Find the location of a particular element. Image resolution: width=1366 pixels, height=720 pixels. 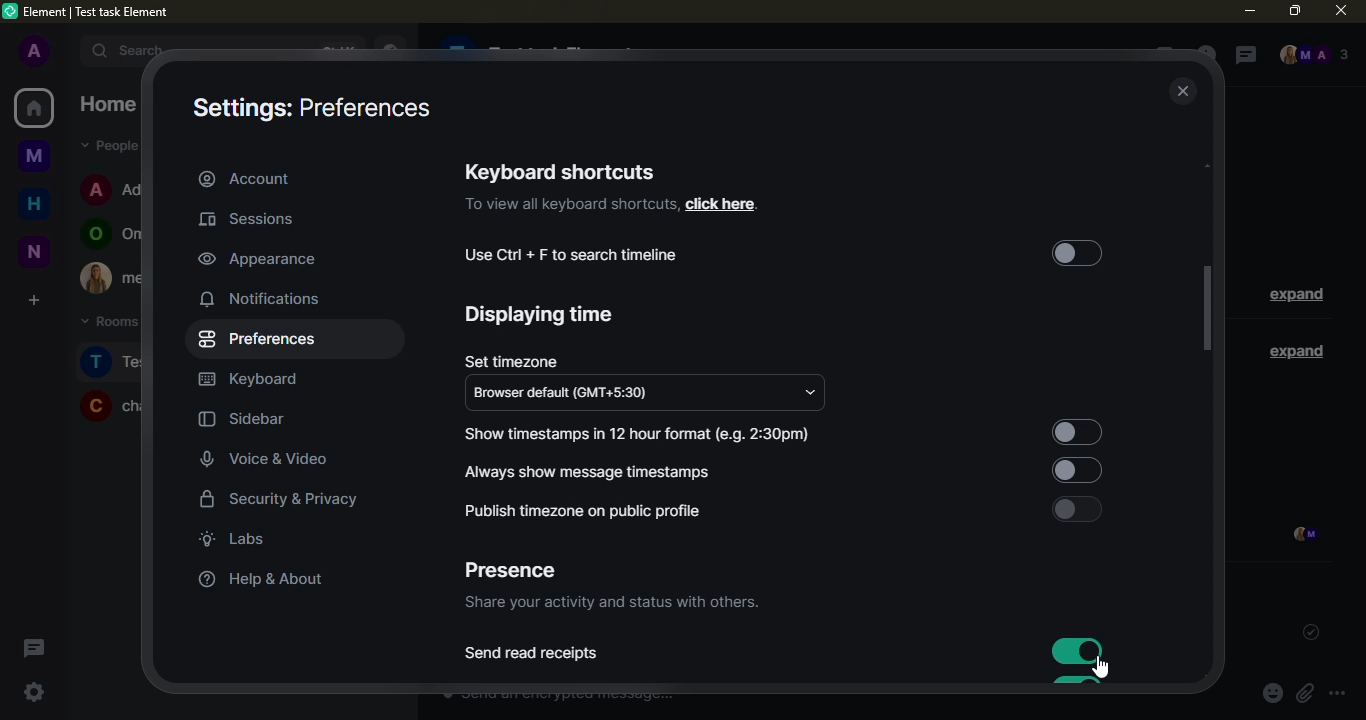

labs is located at coordinates (232, 538).